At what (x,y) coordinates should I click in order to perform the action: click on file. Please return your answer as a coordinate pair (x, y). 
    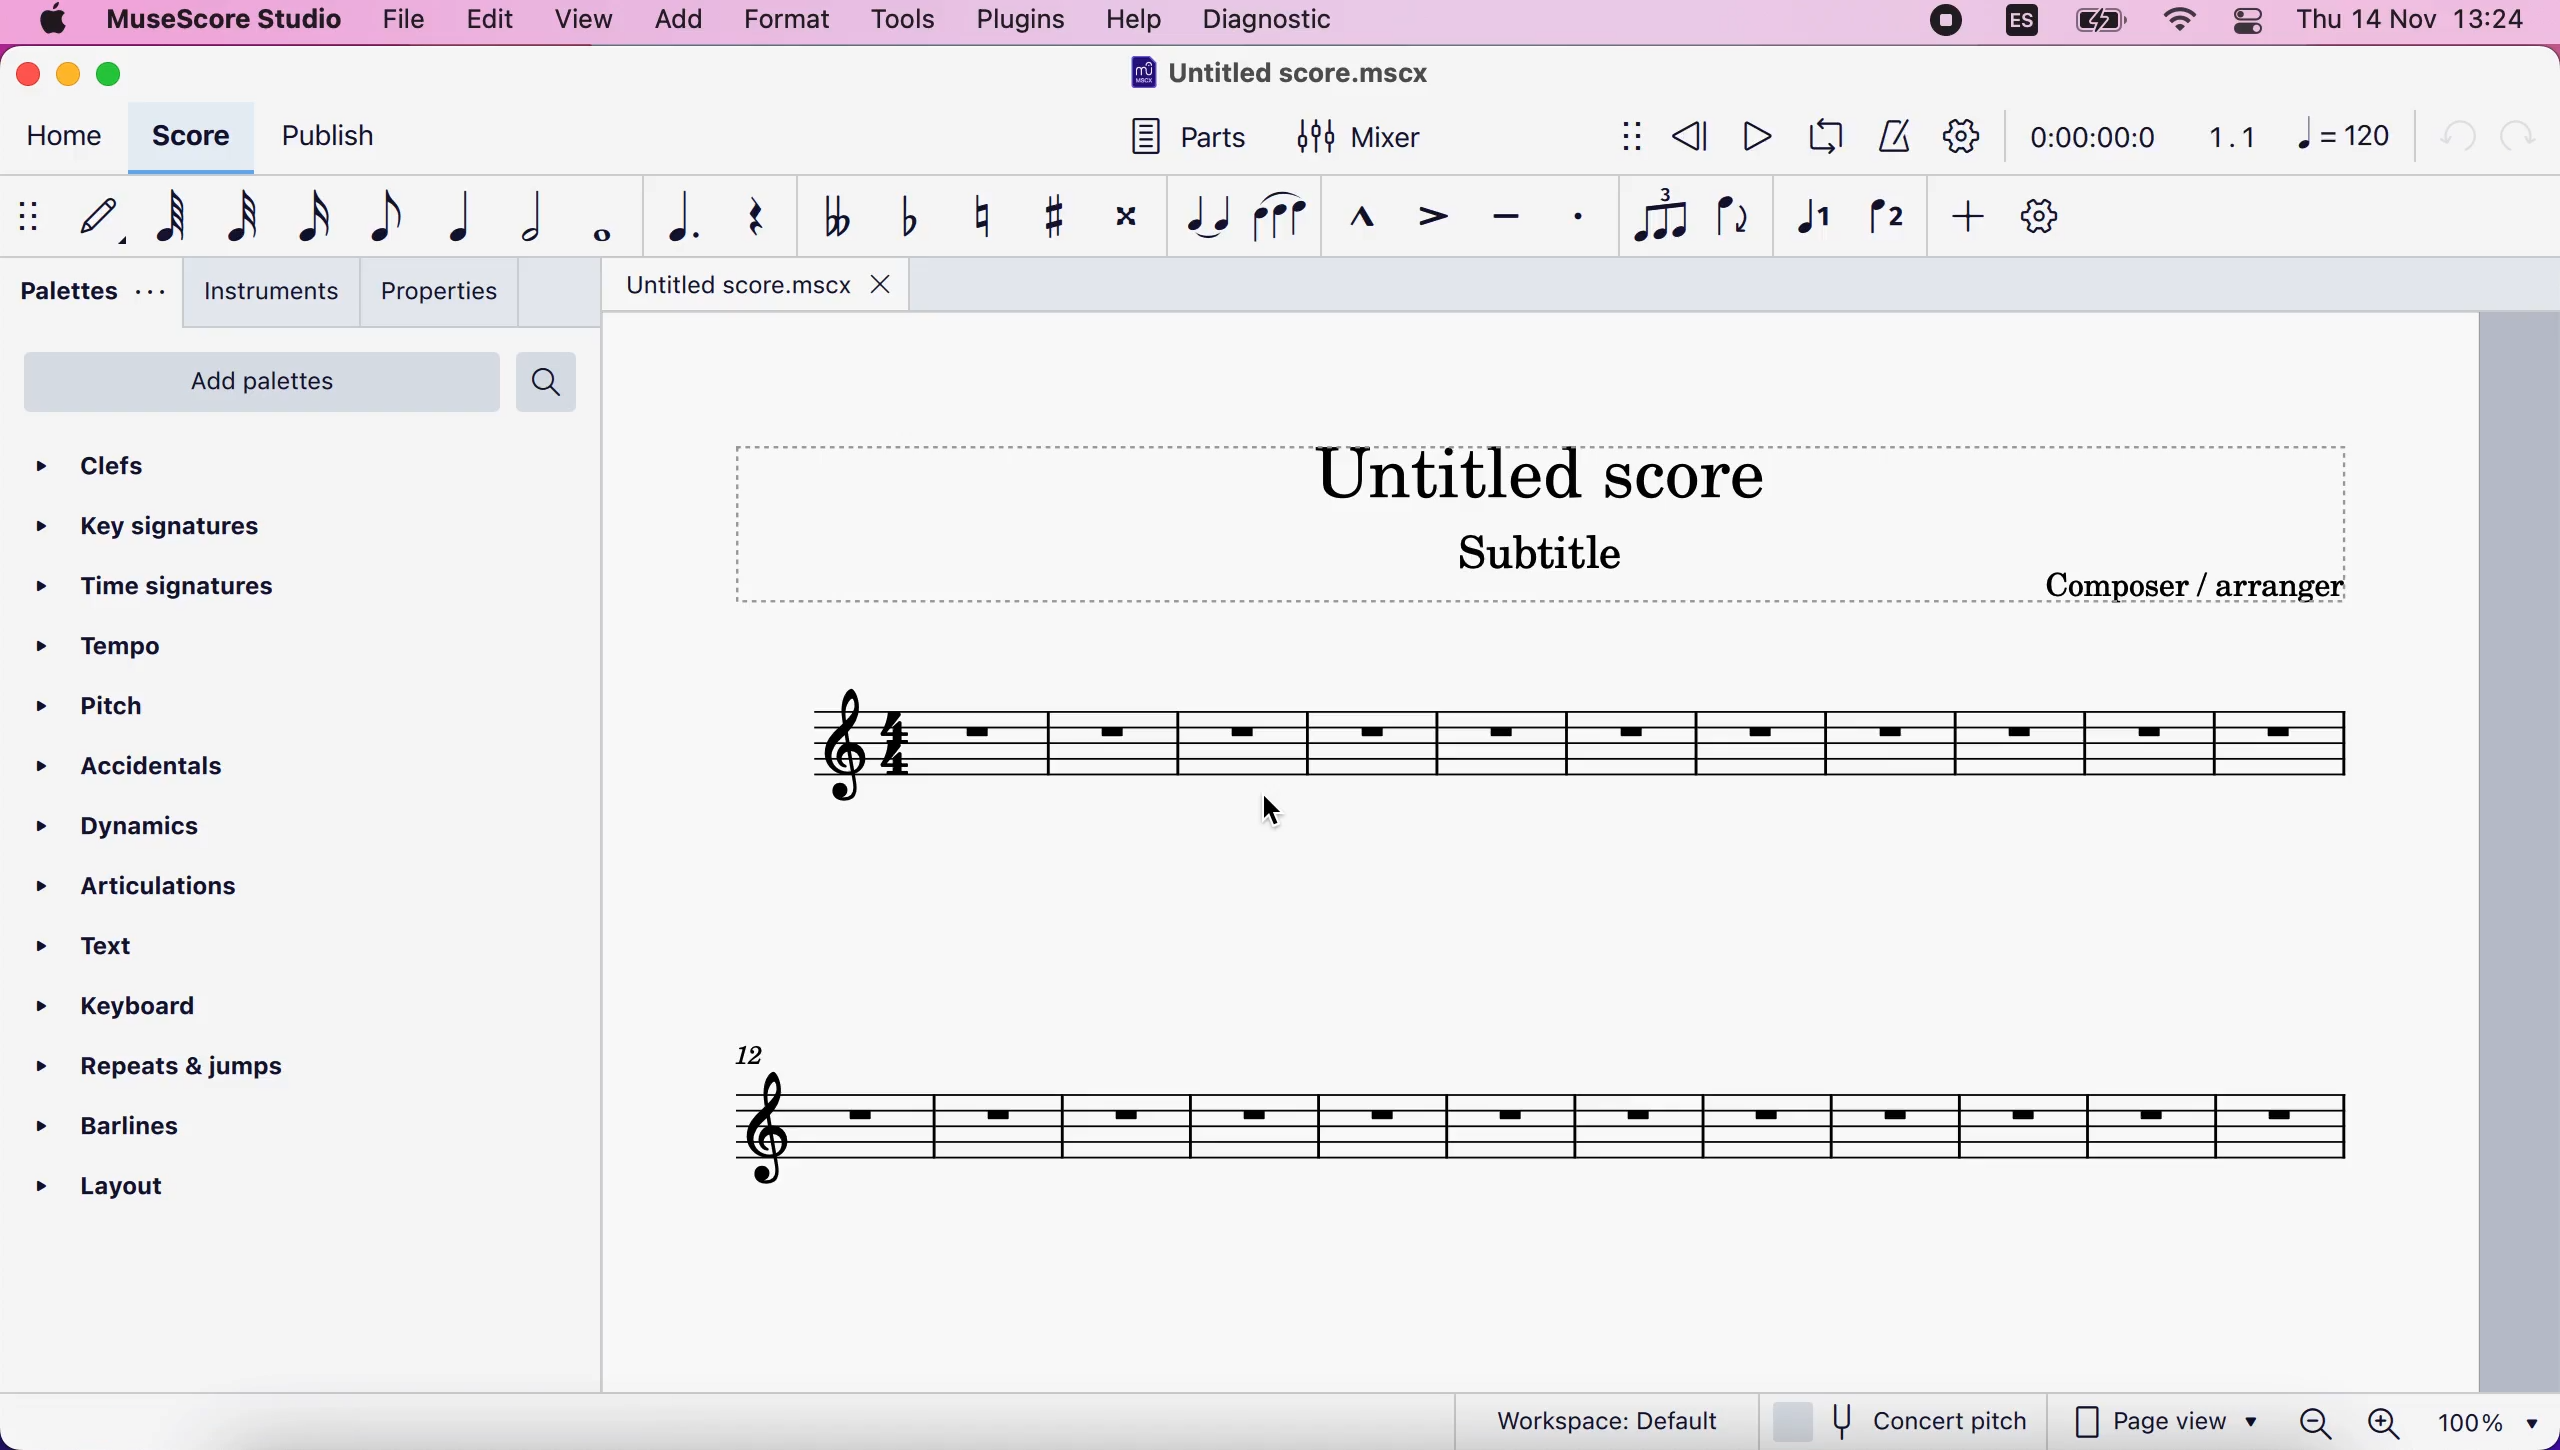
    Looking at the image, I should click on (397, 21).